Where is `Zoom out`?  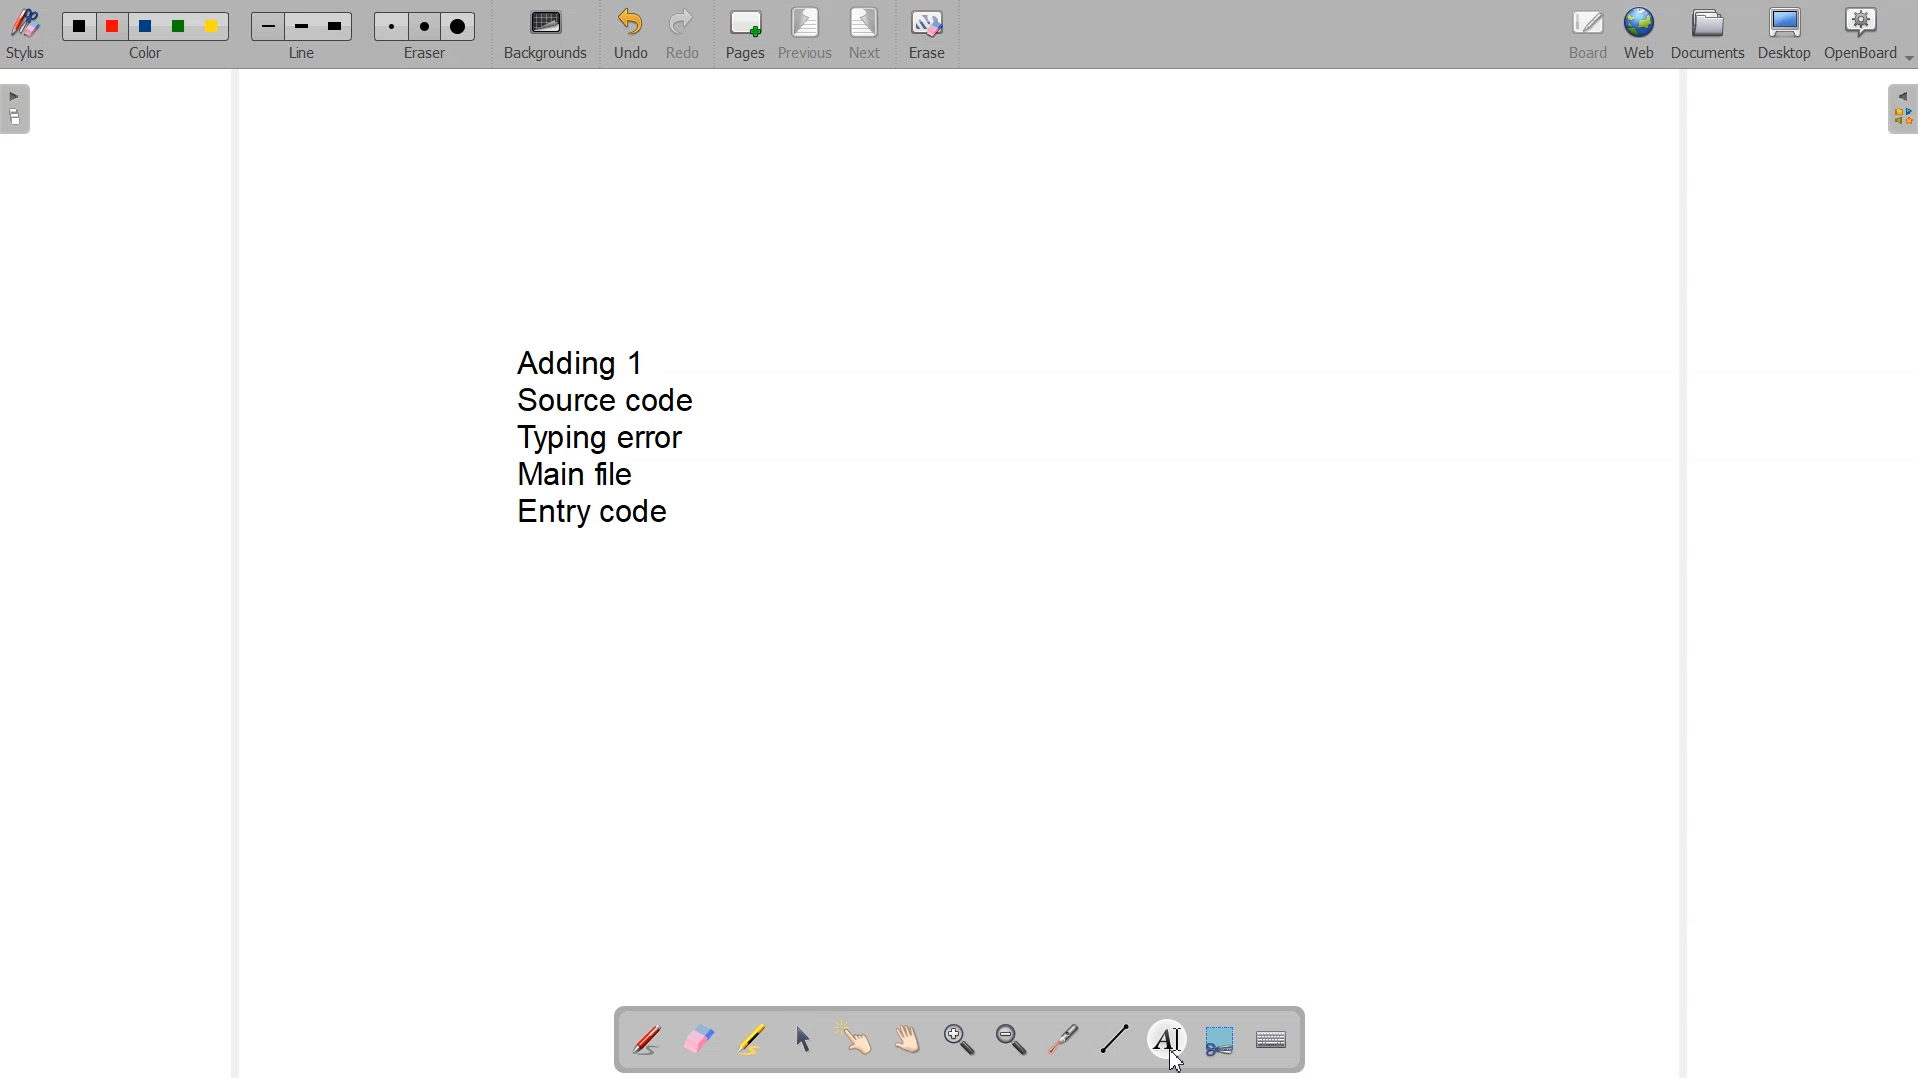
Zoom out is located at coordinates (1010, 1039).